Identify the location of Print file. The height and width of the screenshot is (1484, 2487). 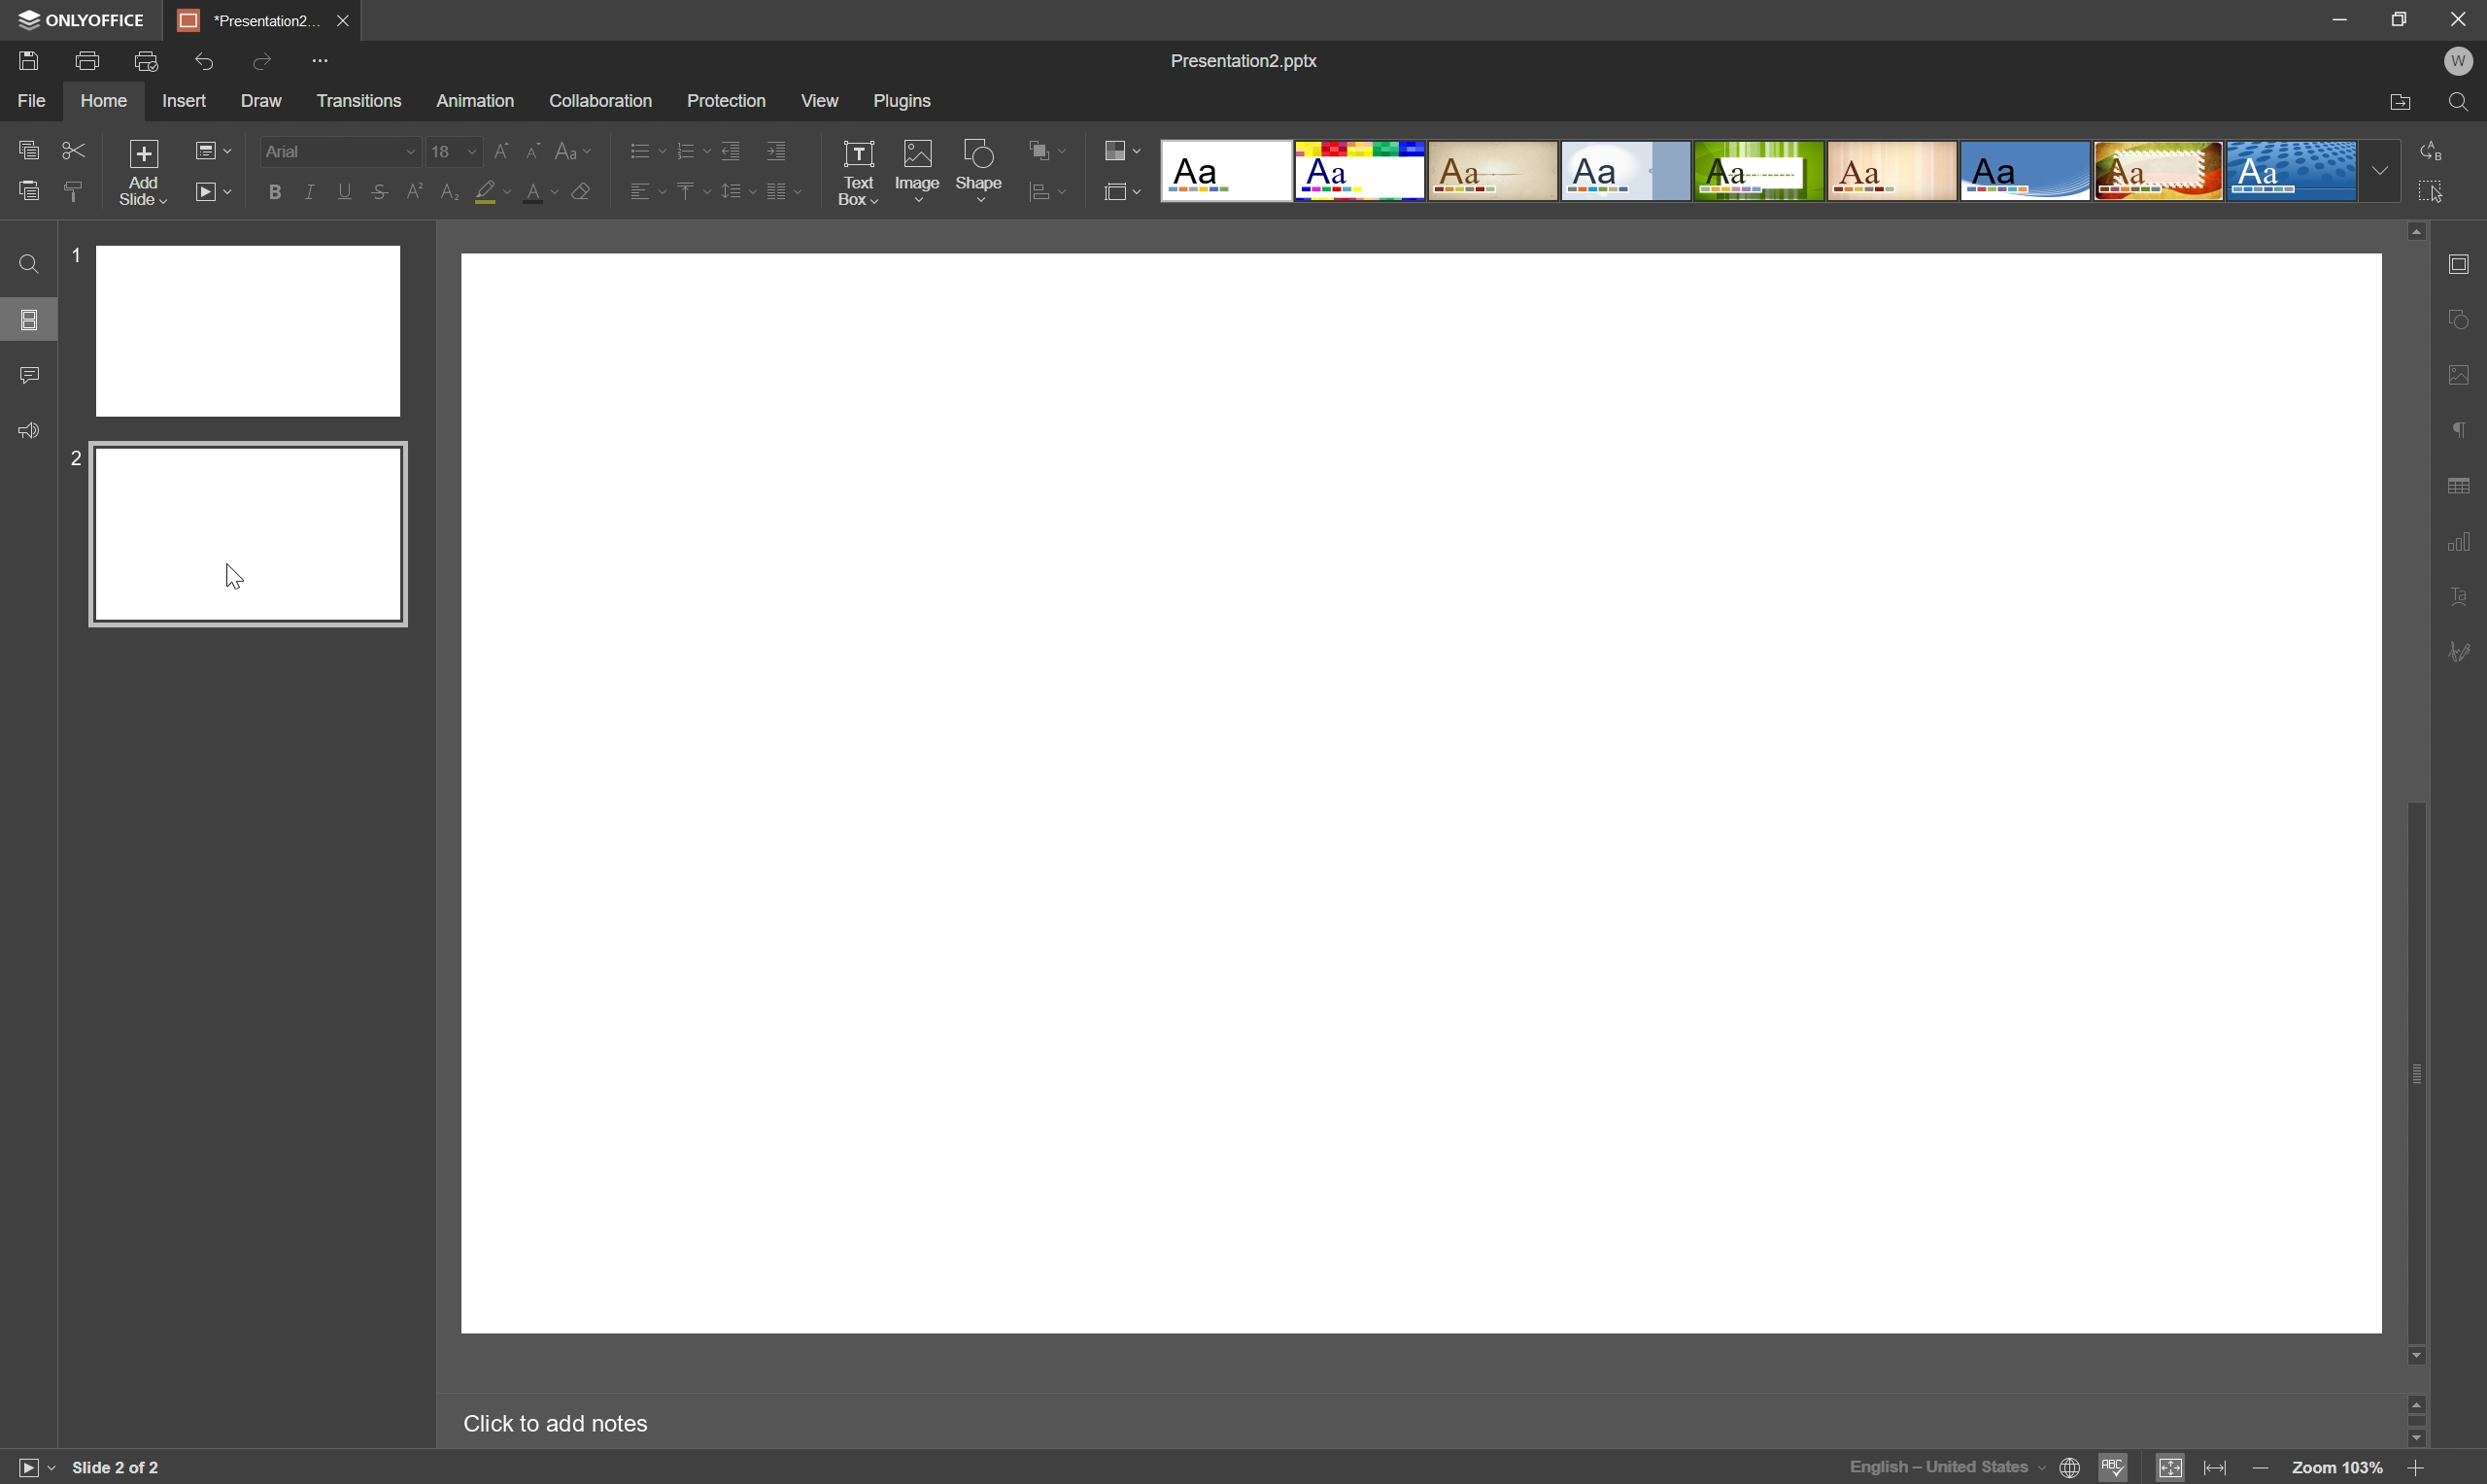
(89, 61).